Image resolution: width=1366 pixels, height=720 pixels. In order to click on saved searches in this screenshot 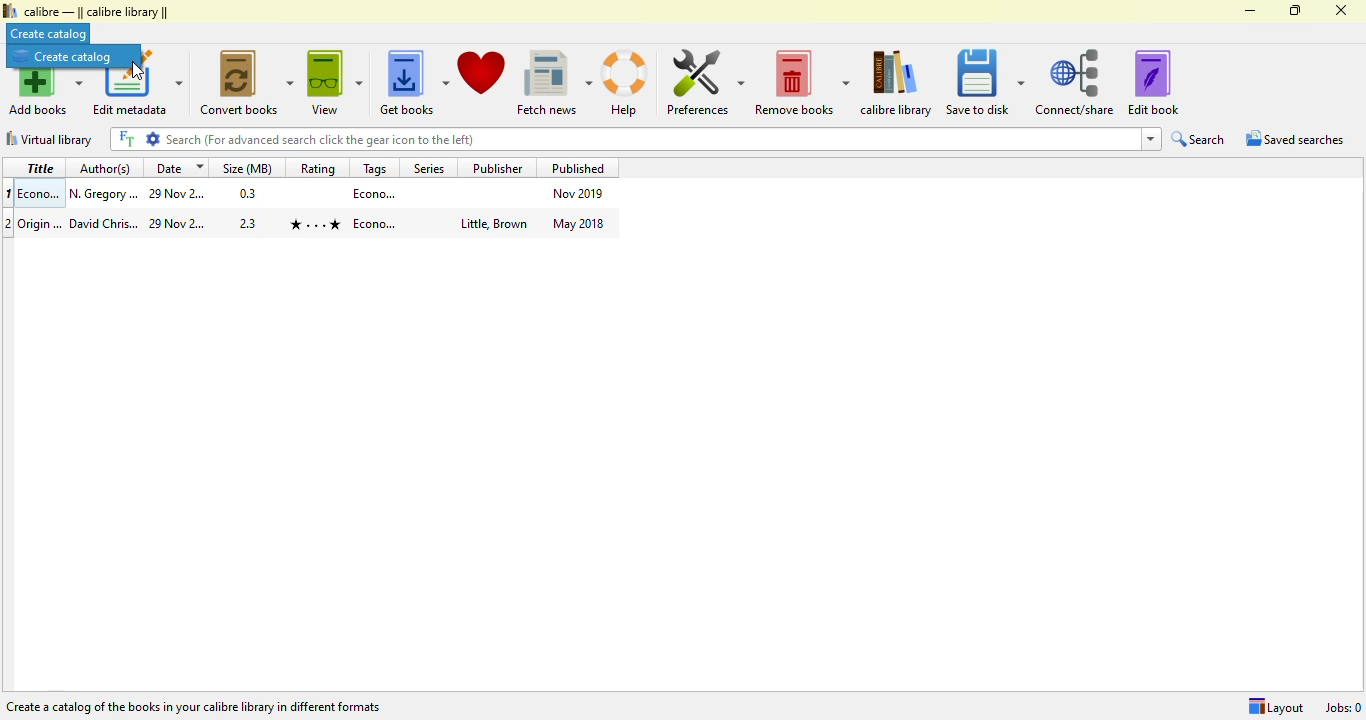, I will do `click(1295, 139)`.